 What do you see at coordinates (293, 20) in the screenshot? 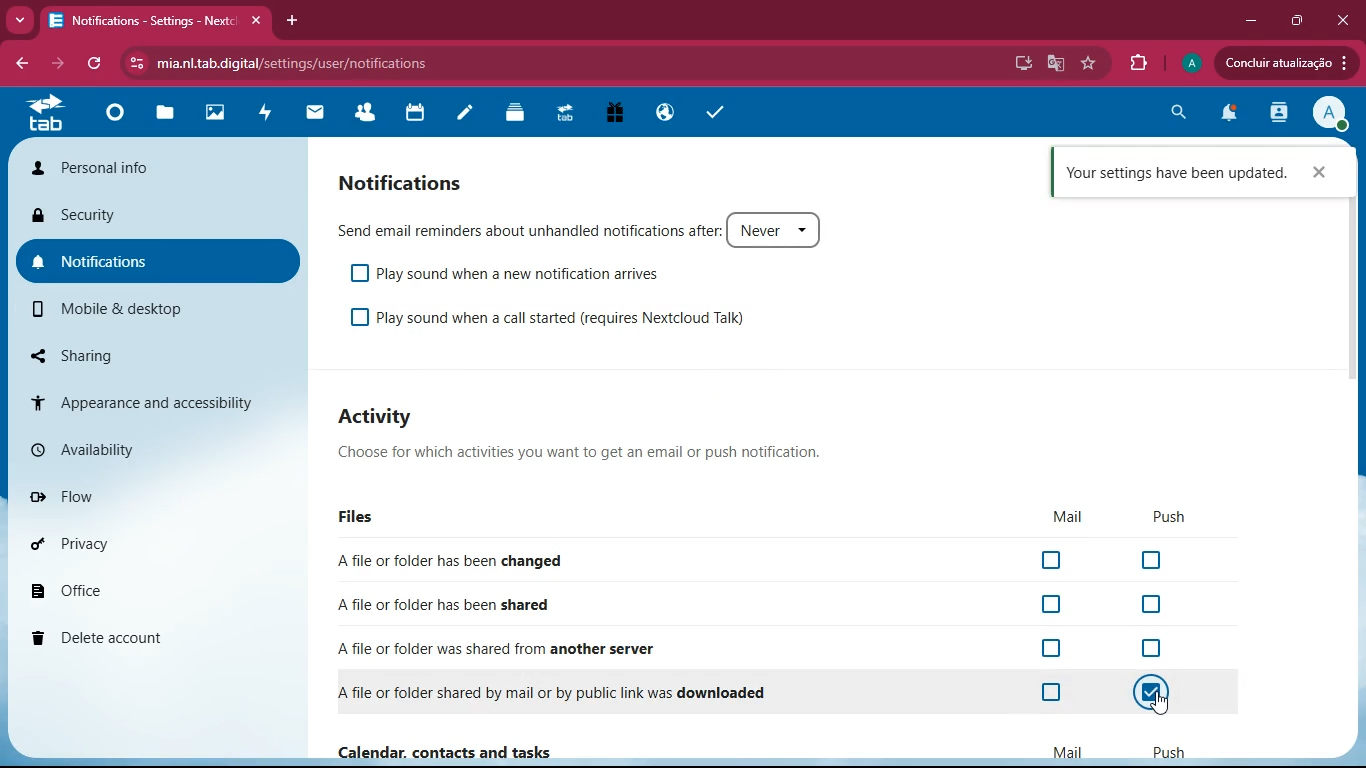
I see `add tab` at bounding box center [293, 20].